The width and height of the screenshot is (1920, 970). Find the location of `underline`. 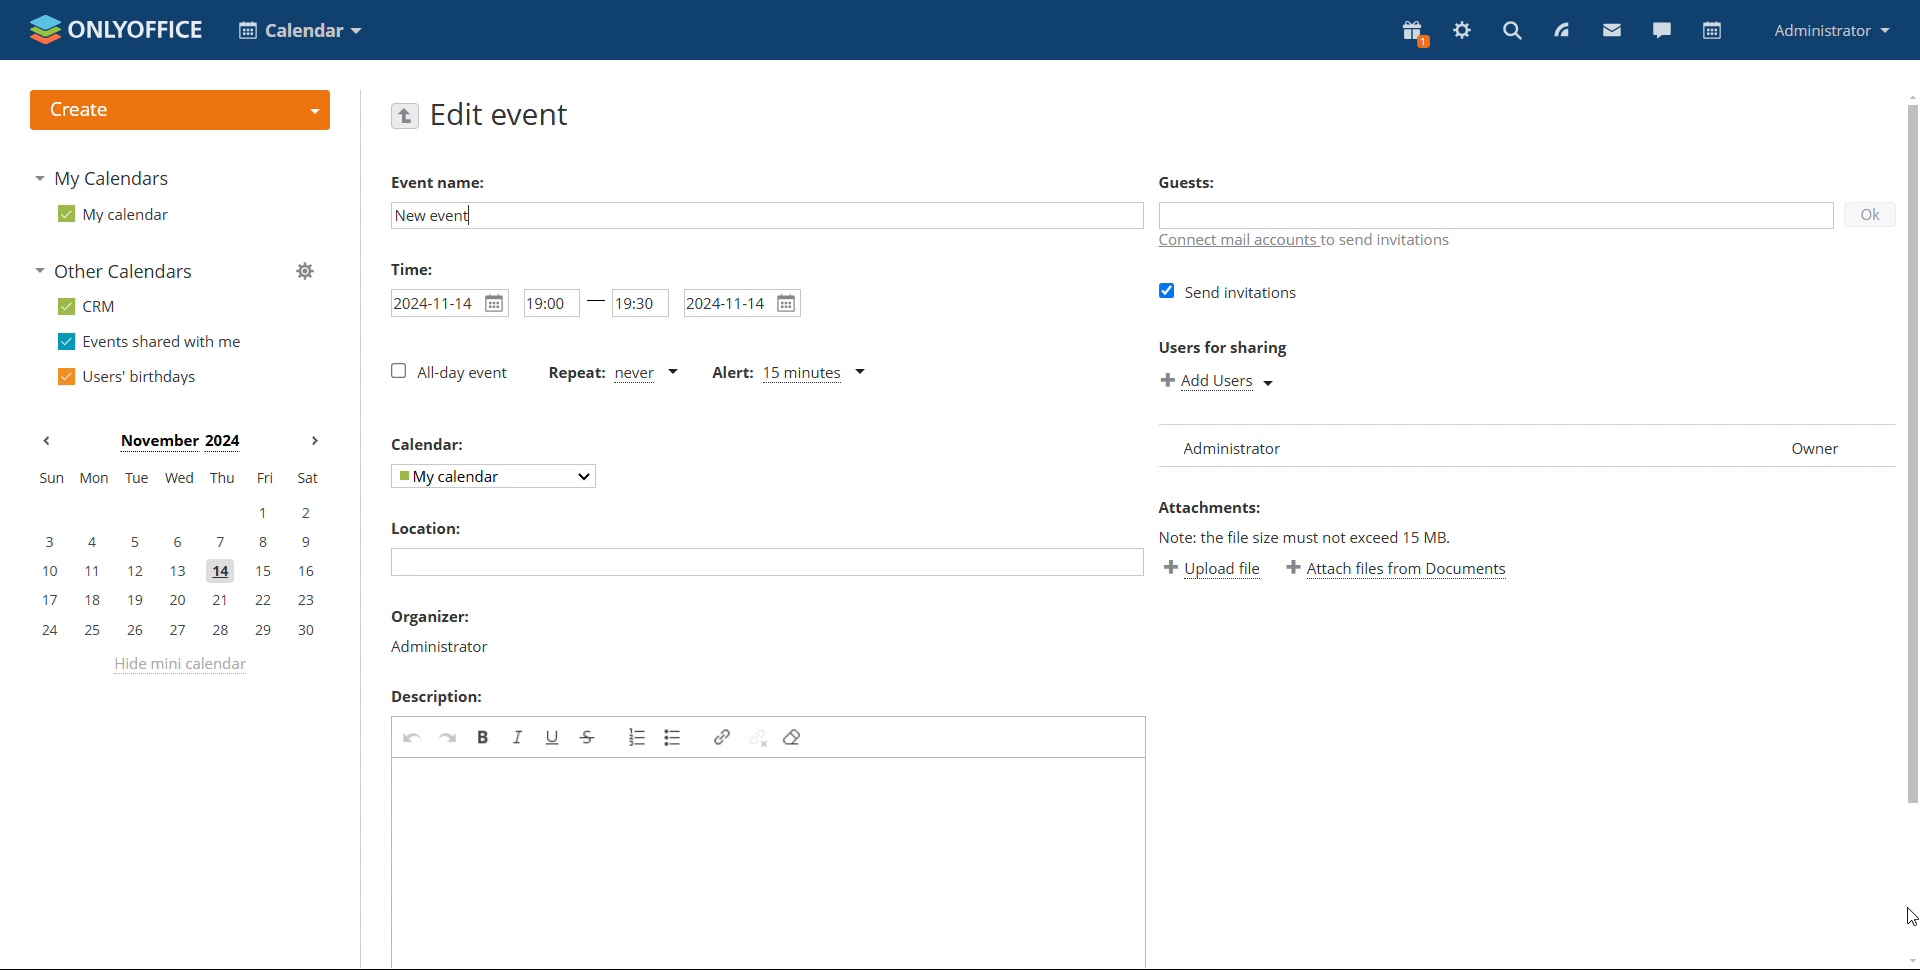

underline is located at coordinates (552, 738).